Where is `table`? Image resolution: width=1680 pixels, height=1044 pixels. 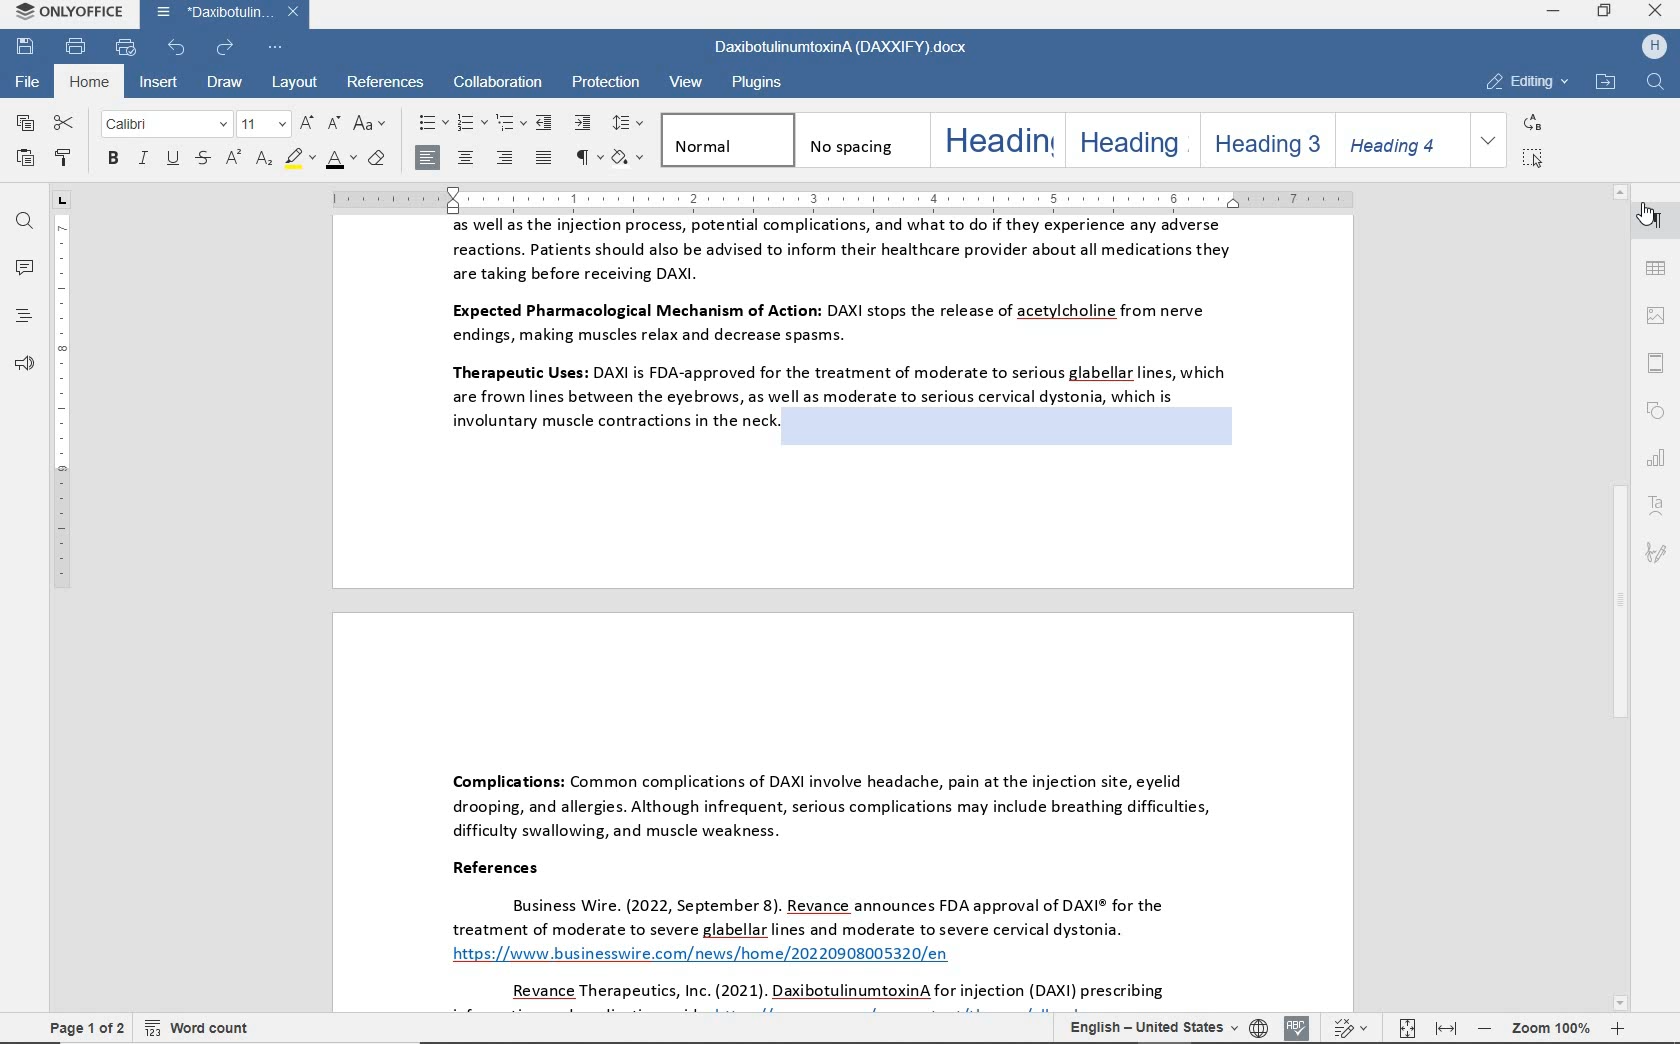
table is located at coordinates (1654, 269).